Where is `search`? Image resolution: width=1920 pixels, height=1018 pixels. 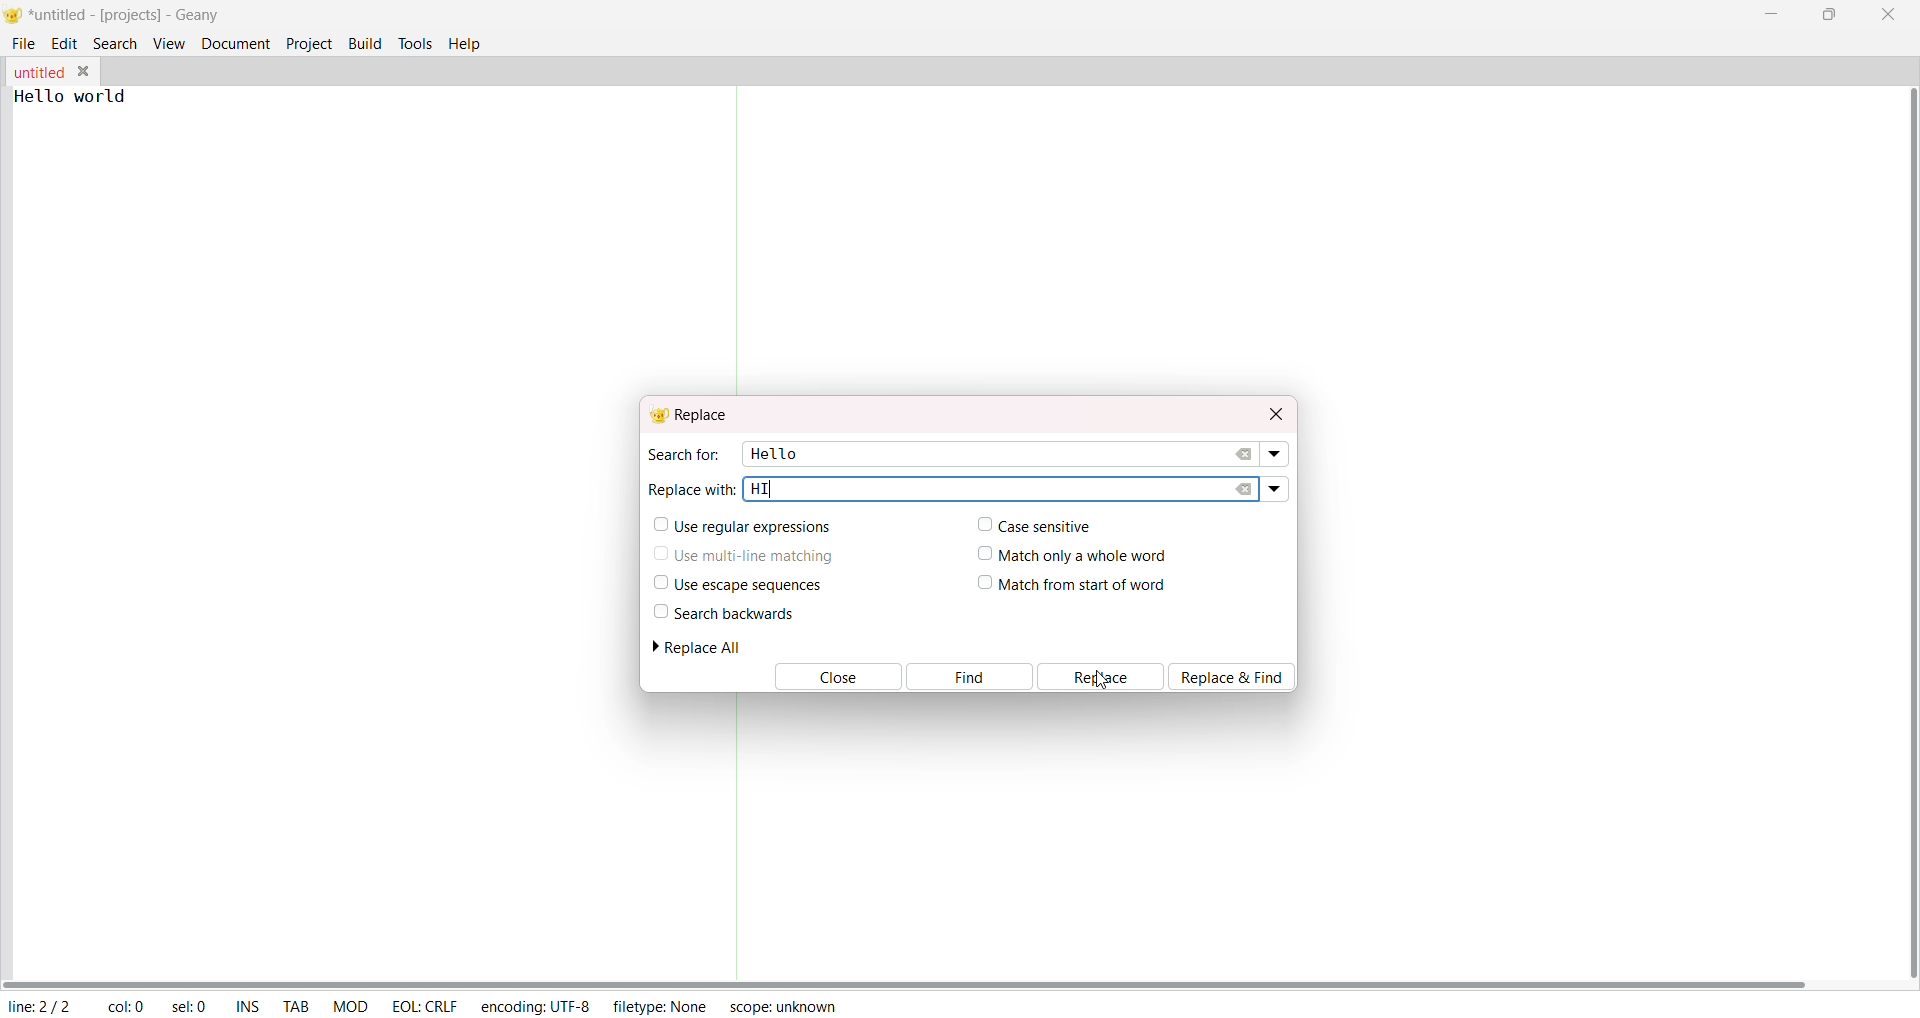 search is located at coordinates (116, 42).